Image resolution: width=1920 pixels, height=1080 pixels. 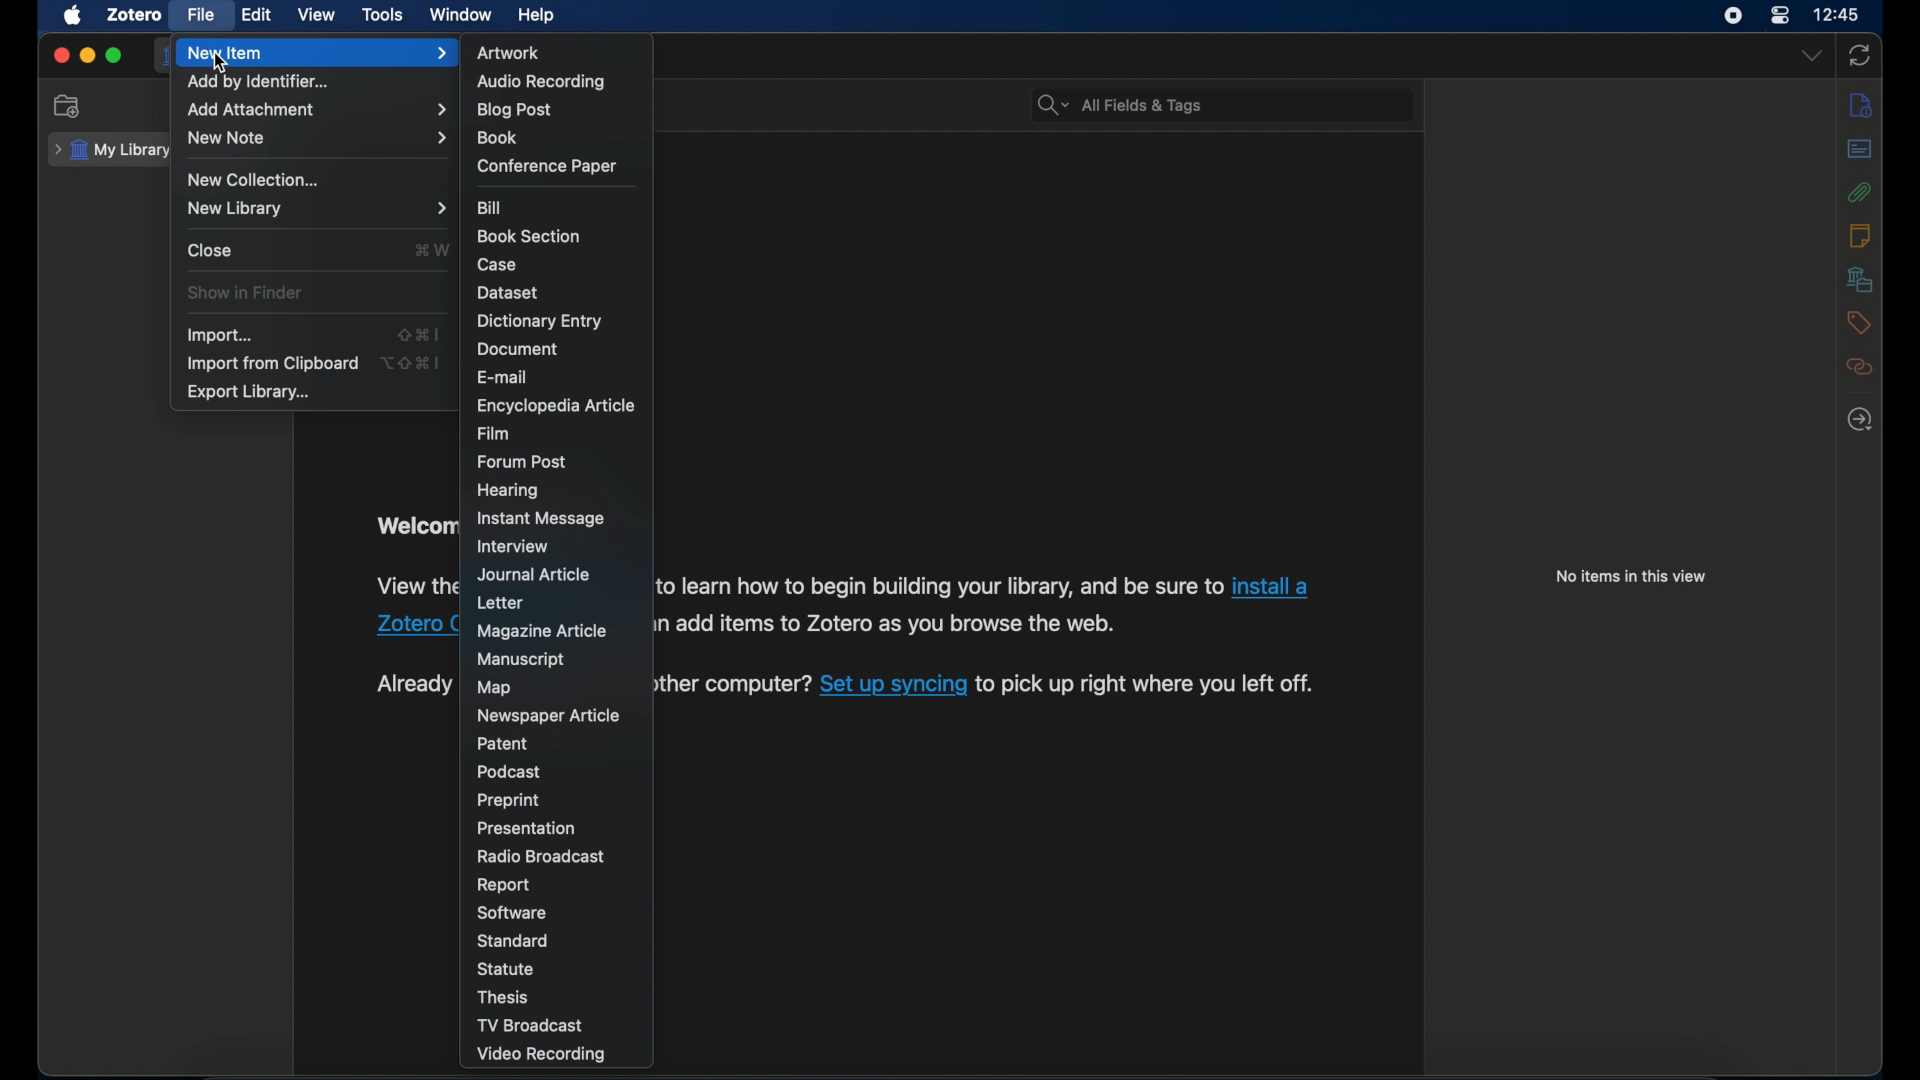 I want to click on conference paper, so click(x=546, y=165).